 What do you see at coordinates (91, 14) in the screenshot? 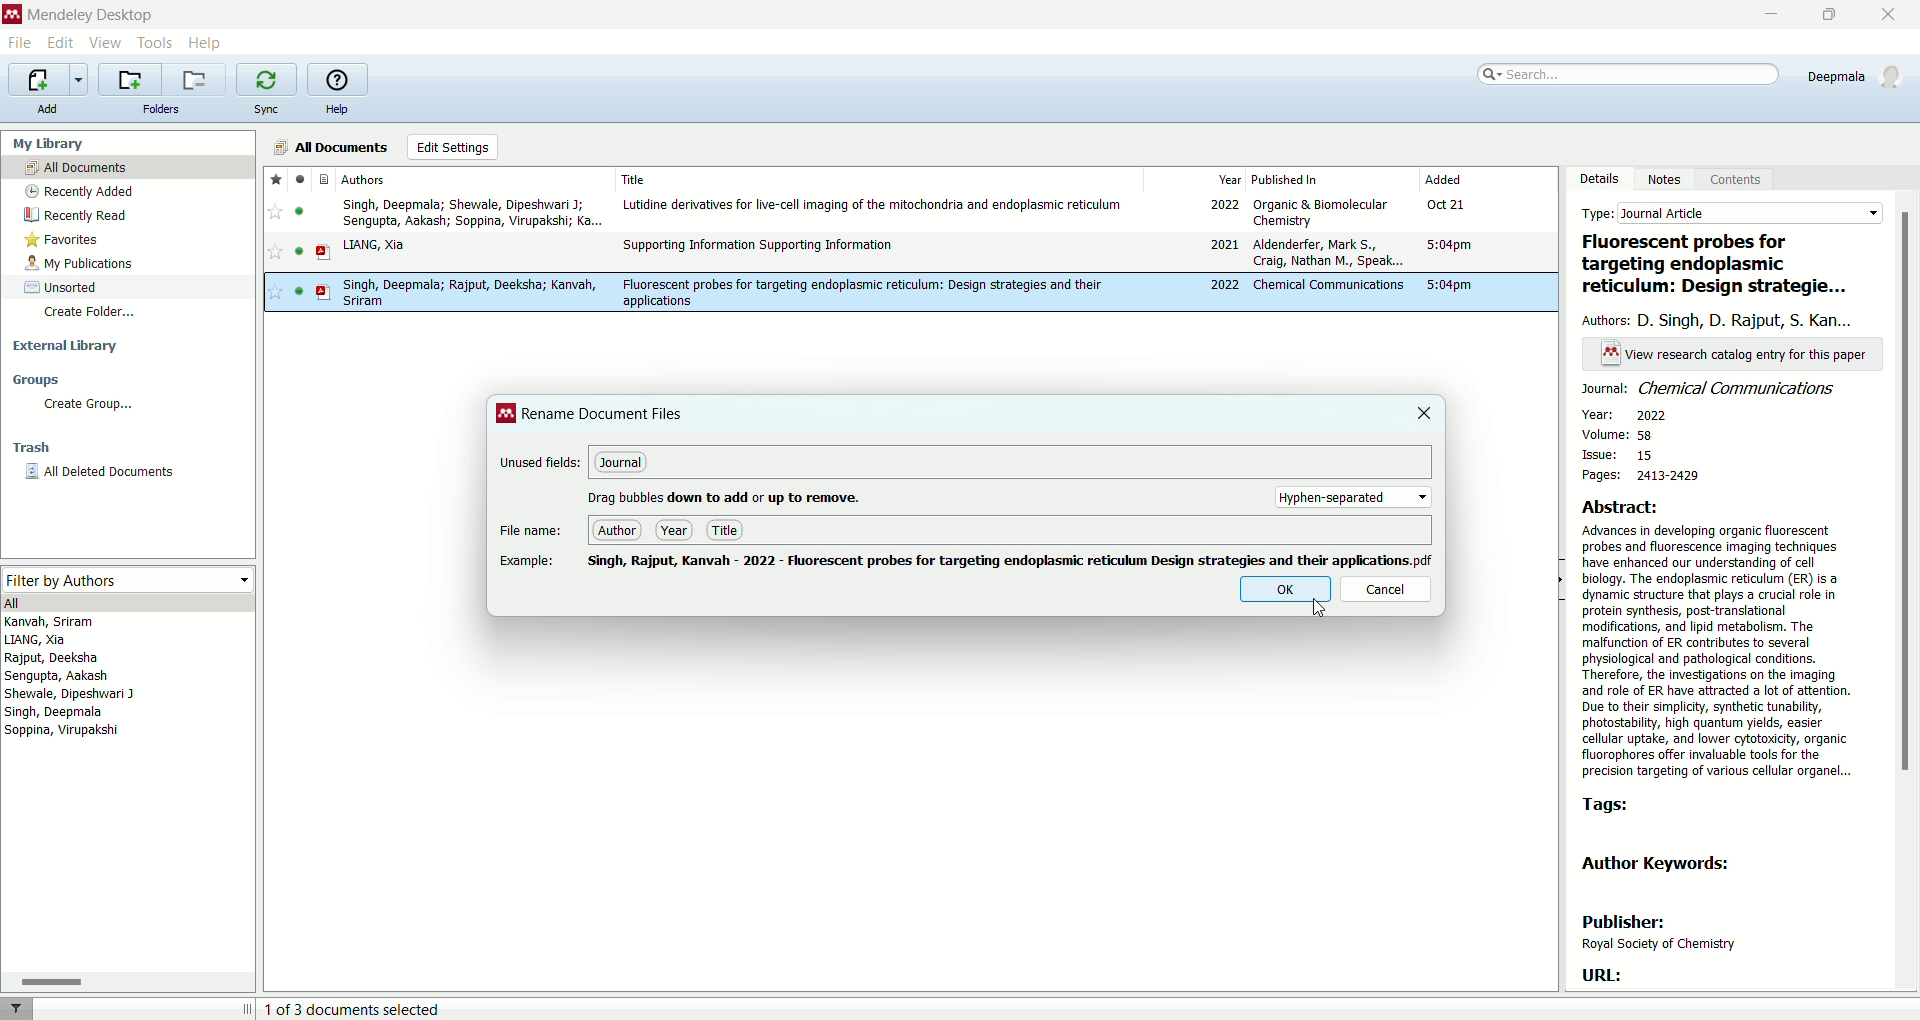
I see `mendeley desktop` at bounding box center [91, 14].